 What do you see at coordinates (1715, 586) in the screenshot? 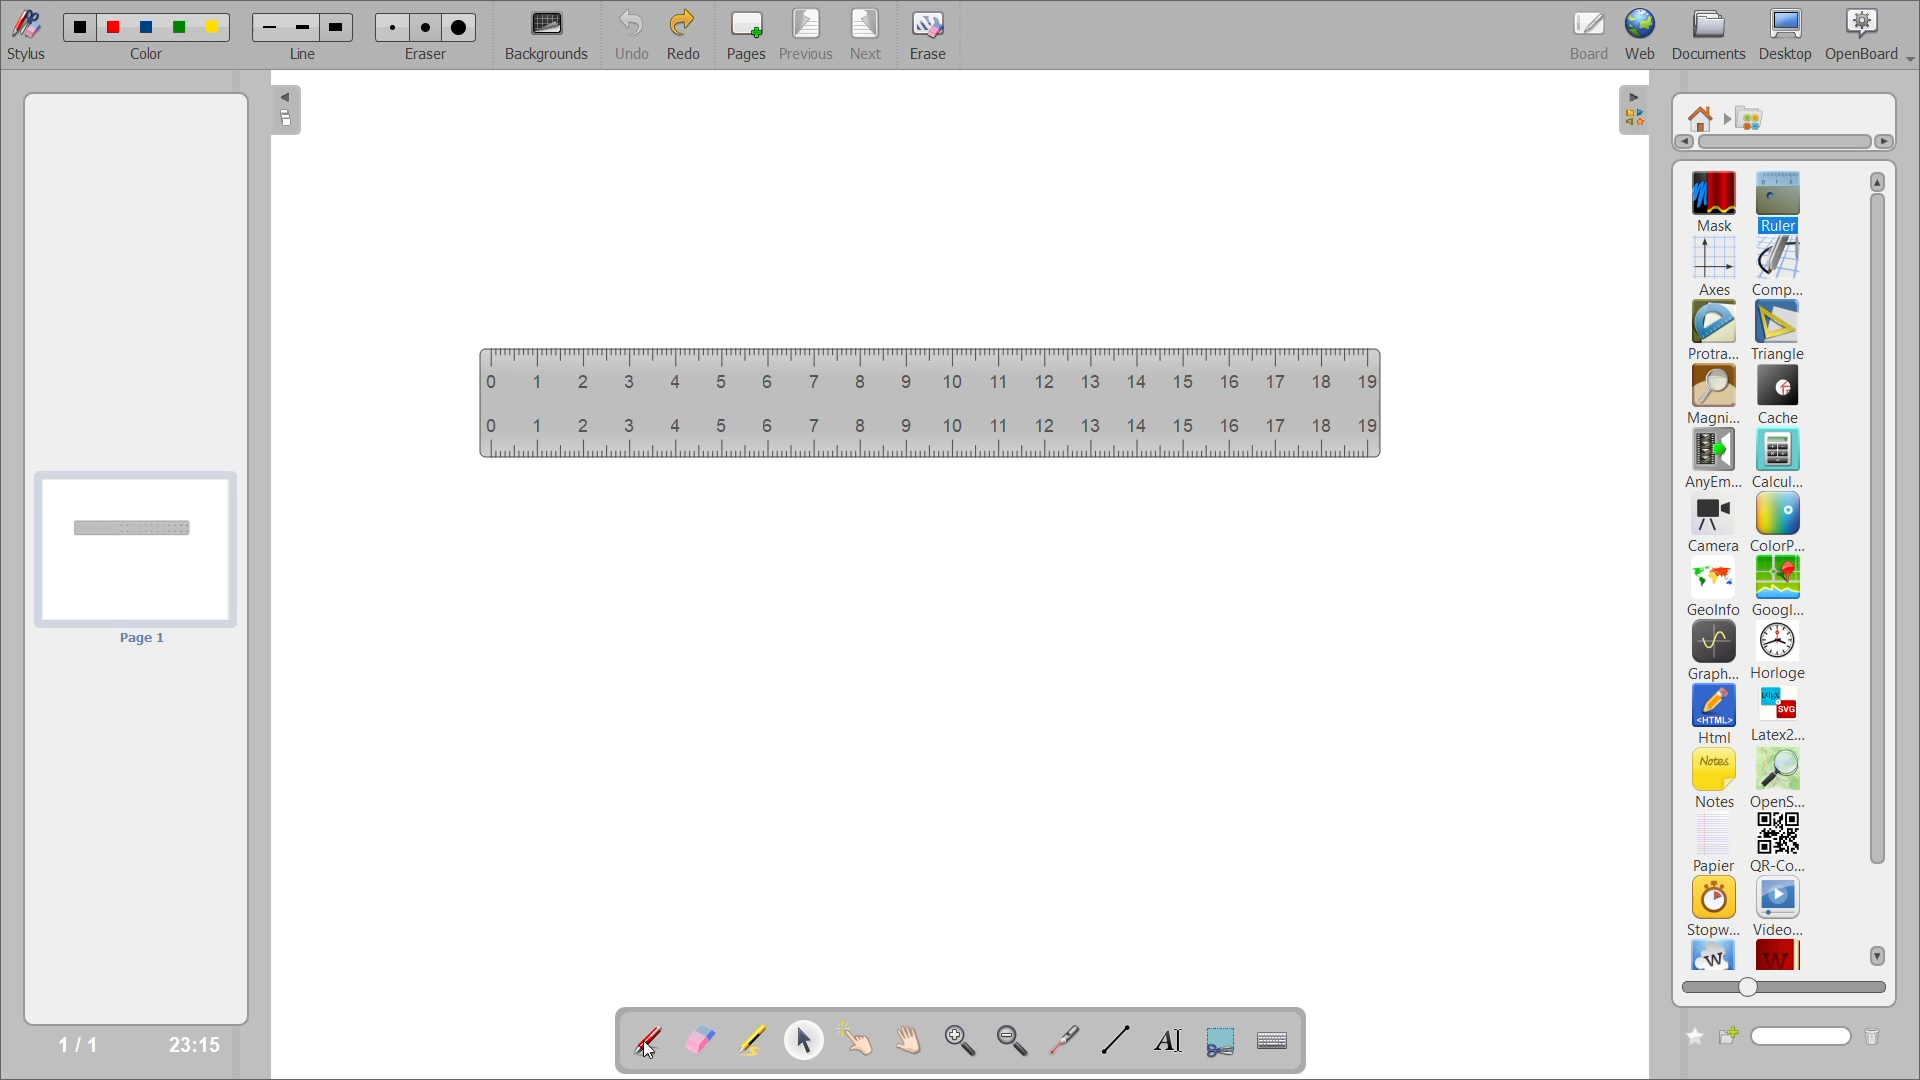
I see `geoinfo` at bounding box center [1715, 586].